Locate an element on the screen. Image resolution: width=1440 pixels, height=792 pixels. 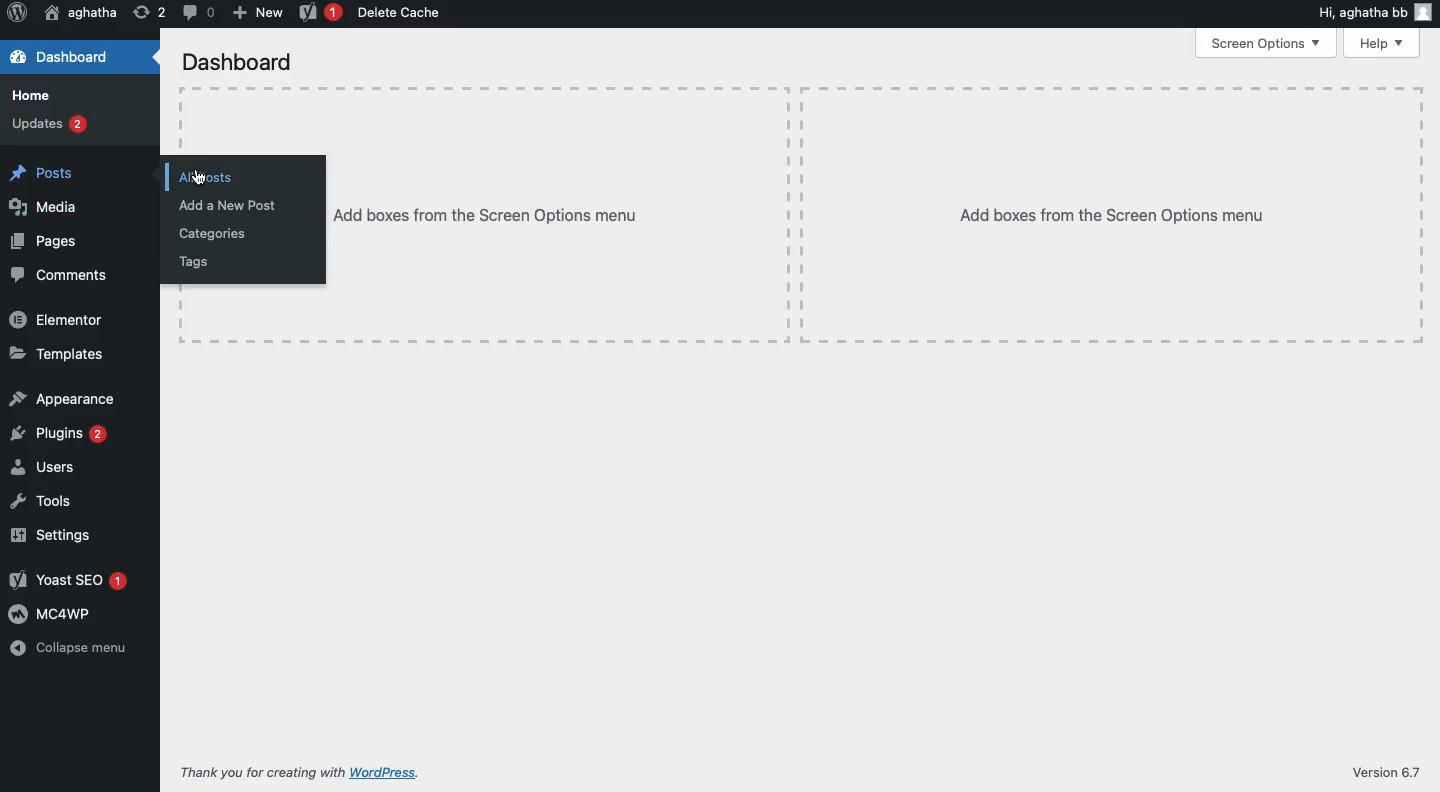
Yoast is located at coordinates (318, 12).